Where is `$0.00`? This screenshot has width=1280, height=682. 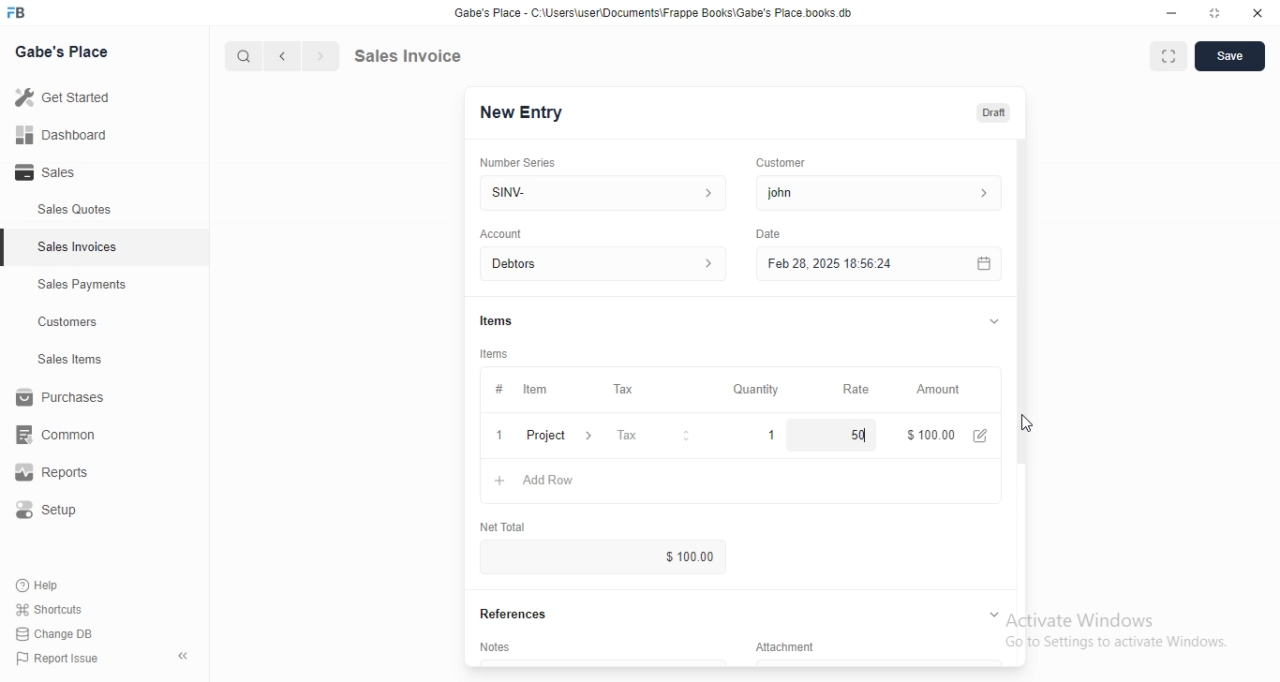 $0.00 is located at coordinates (668, 557).